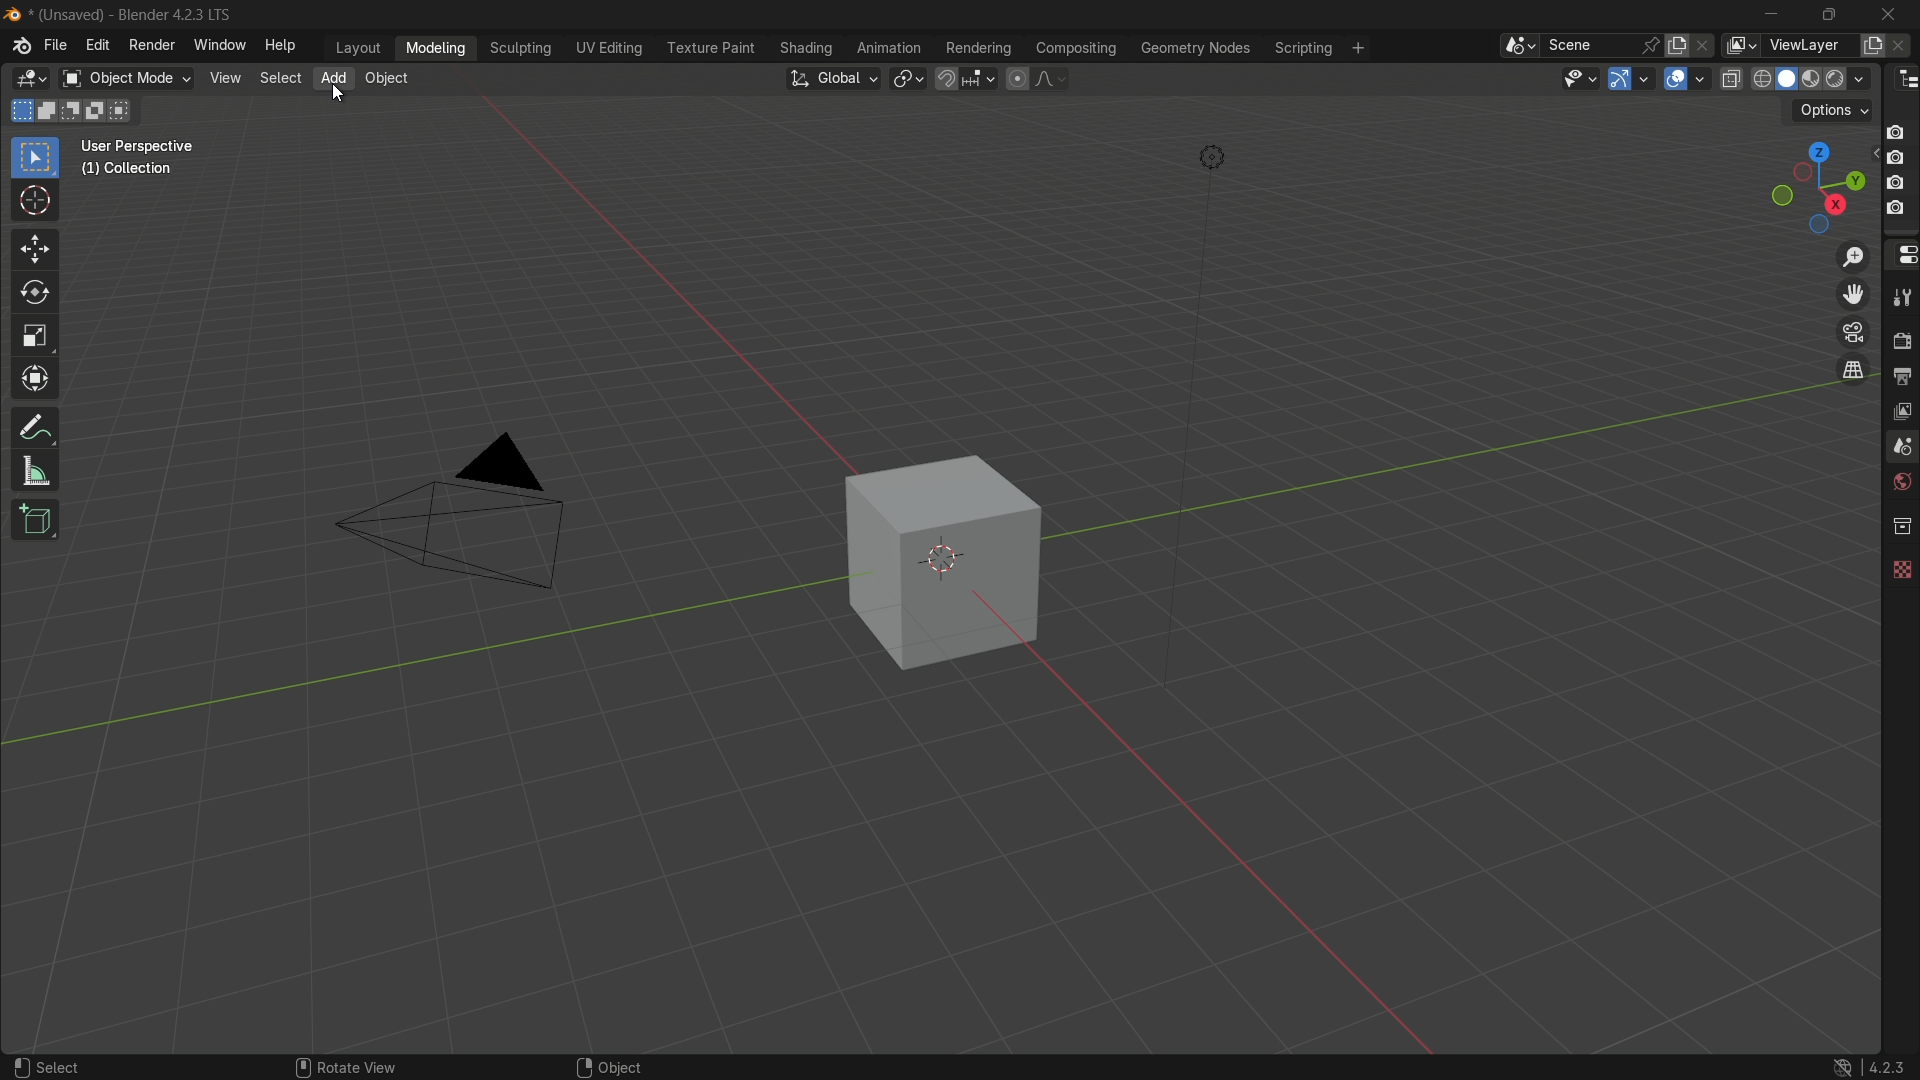 This screenshot has height=1080, width=1920. I want to click on minimize, so click(1771, 16).